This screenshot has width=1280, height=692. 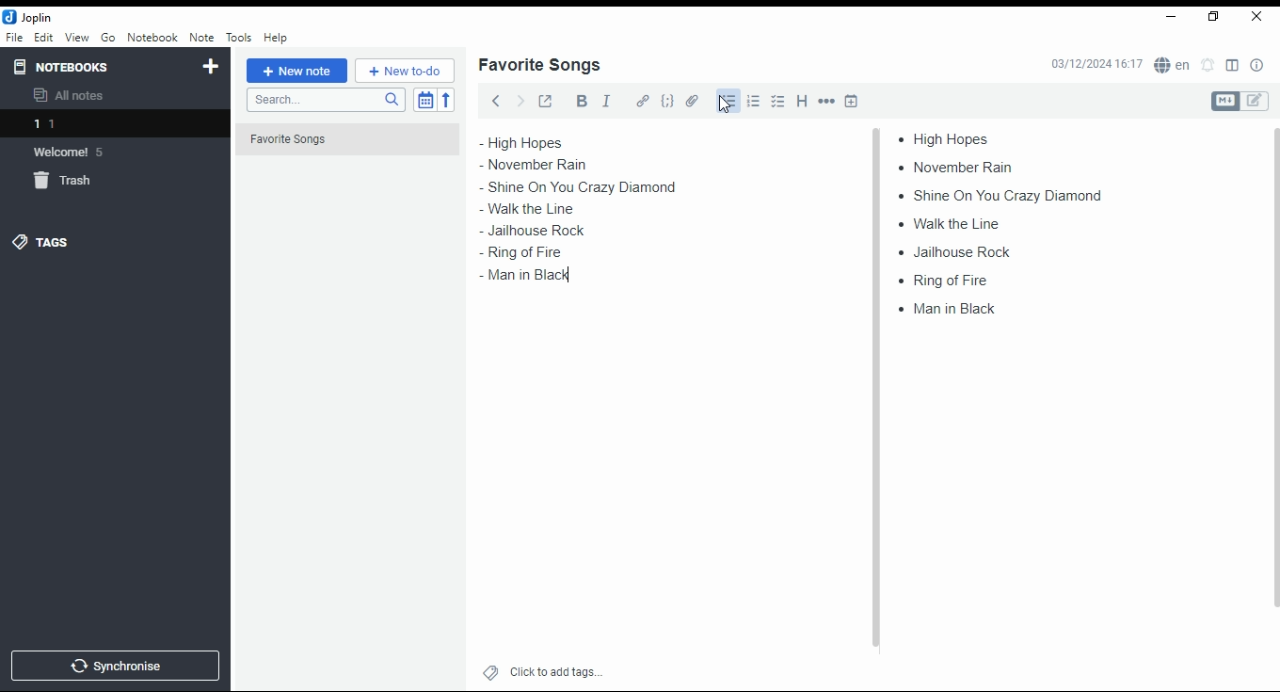 What do you see at coordinates (110, 40) in the screenshot?
I see `go` at bounding box center [110, 40].